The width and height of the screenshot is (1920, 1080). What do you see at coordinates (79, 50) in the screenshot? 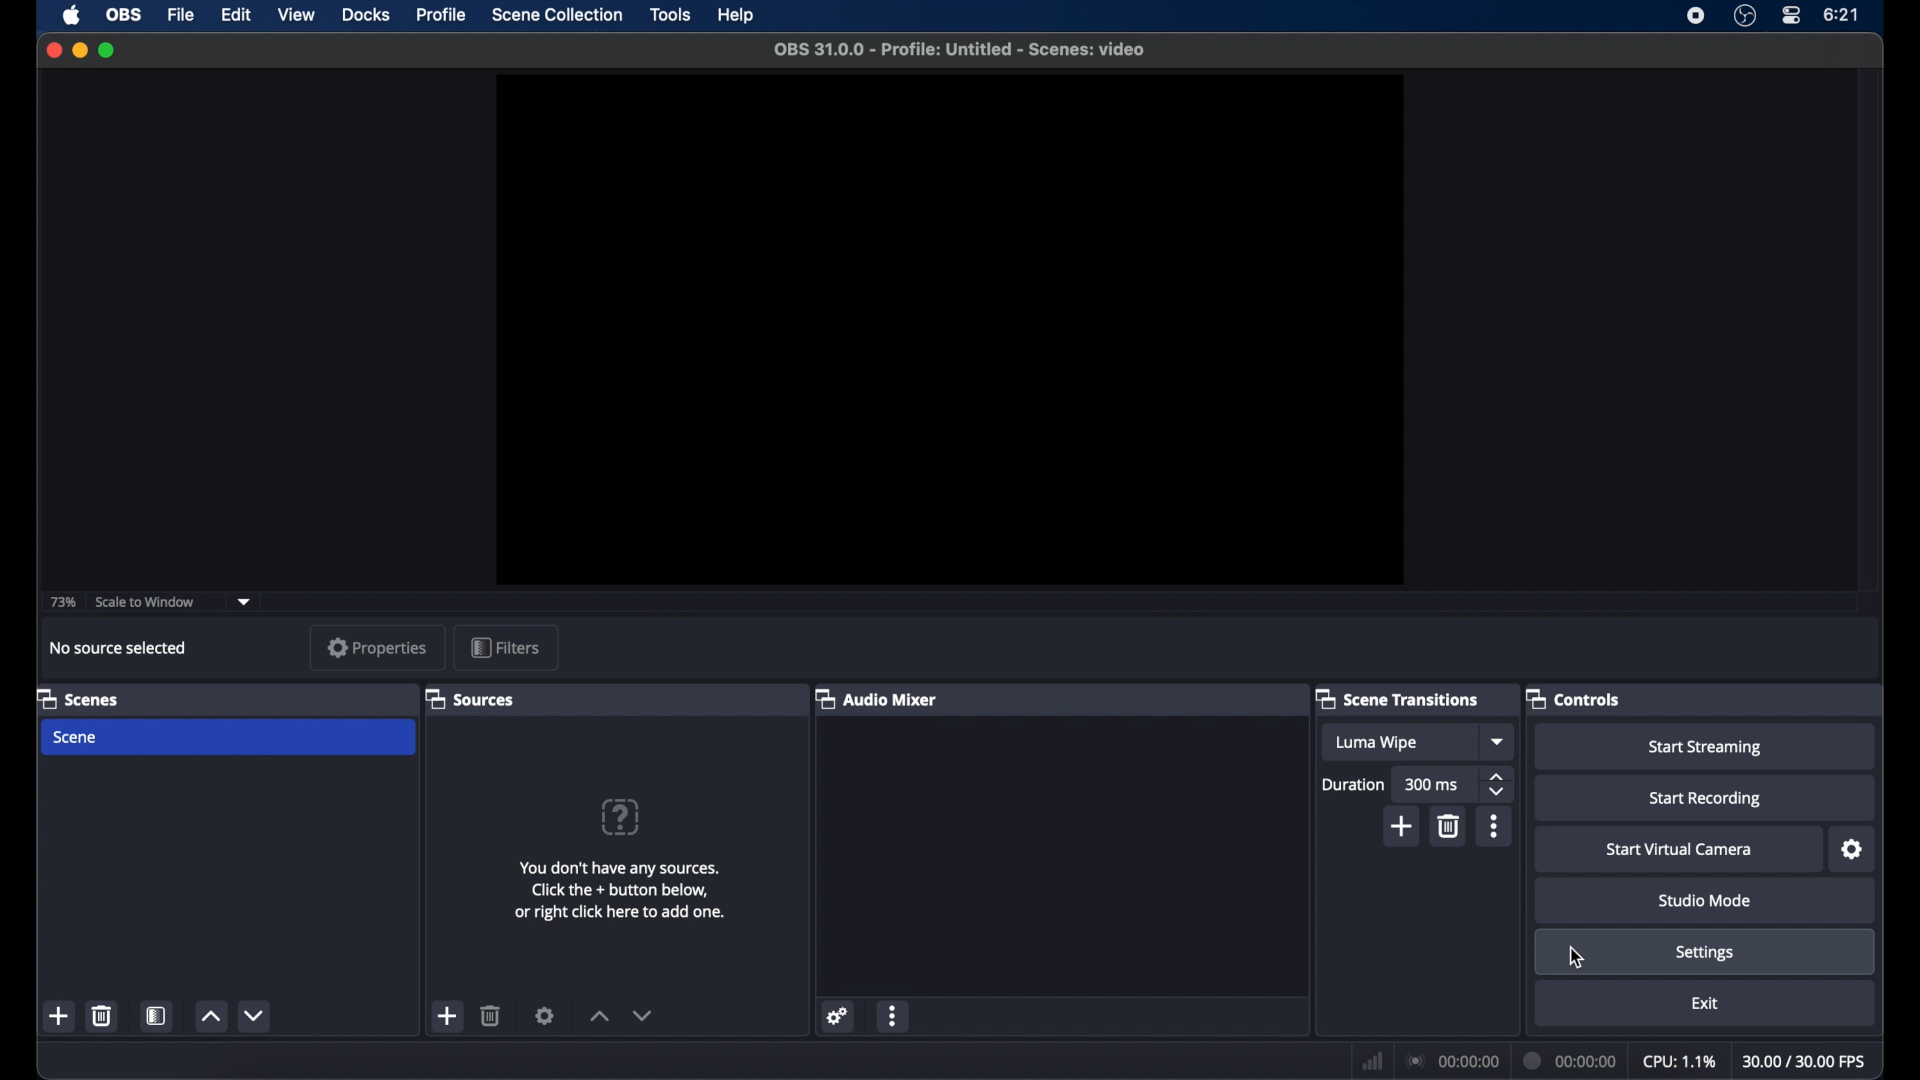
I see `minimize` at bounding box center [79, 50].